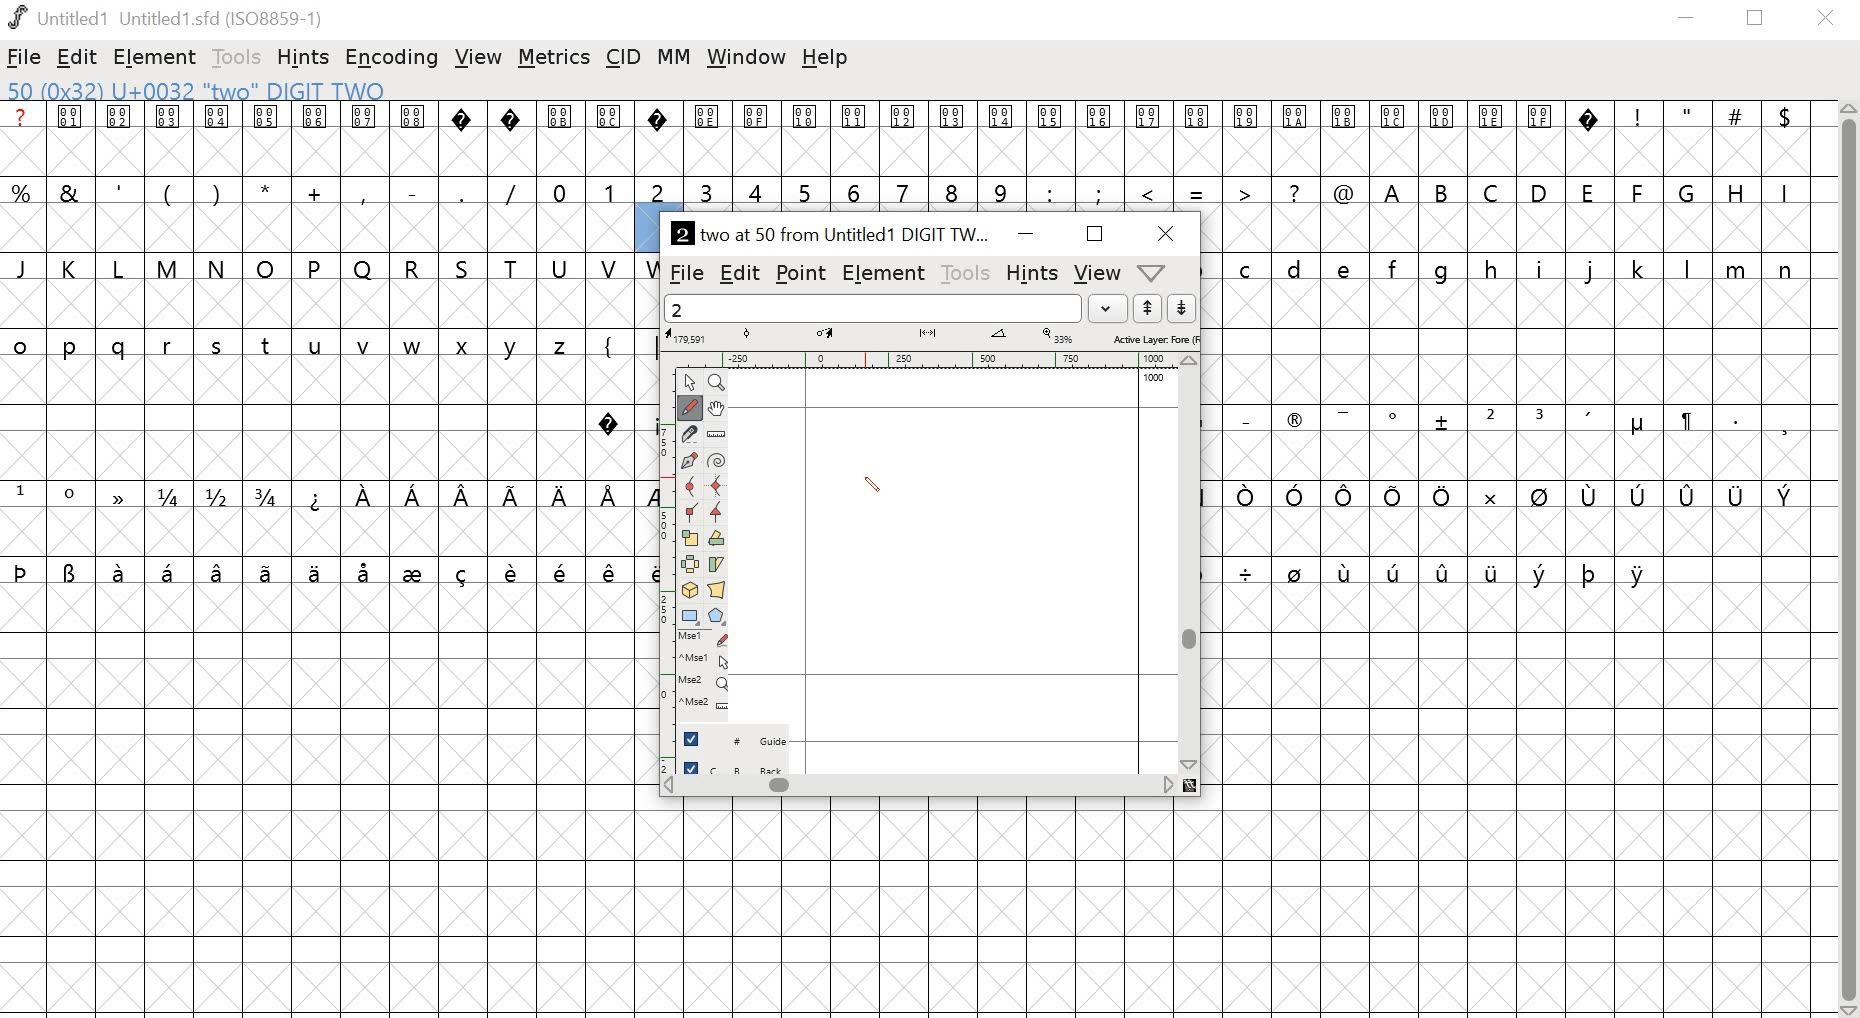 The image size is (1860, 1018). Describe the element at coordinates (691, 592) in the screenshot. I see `3D rotate` at that location.